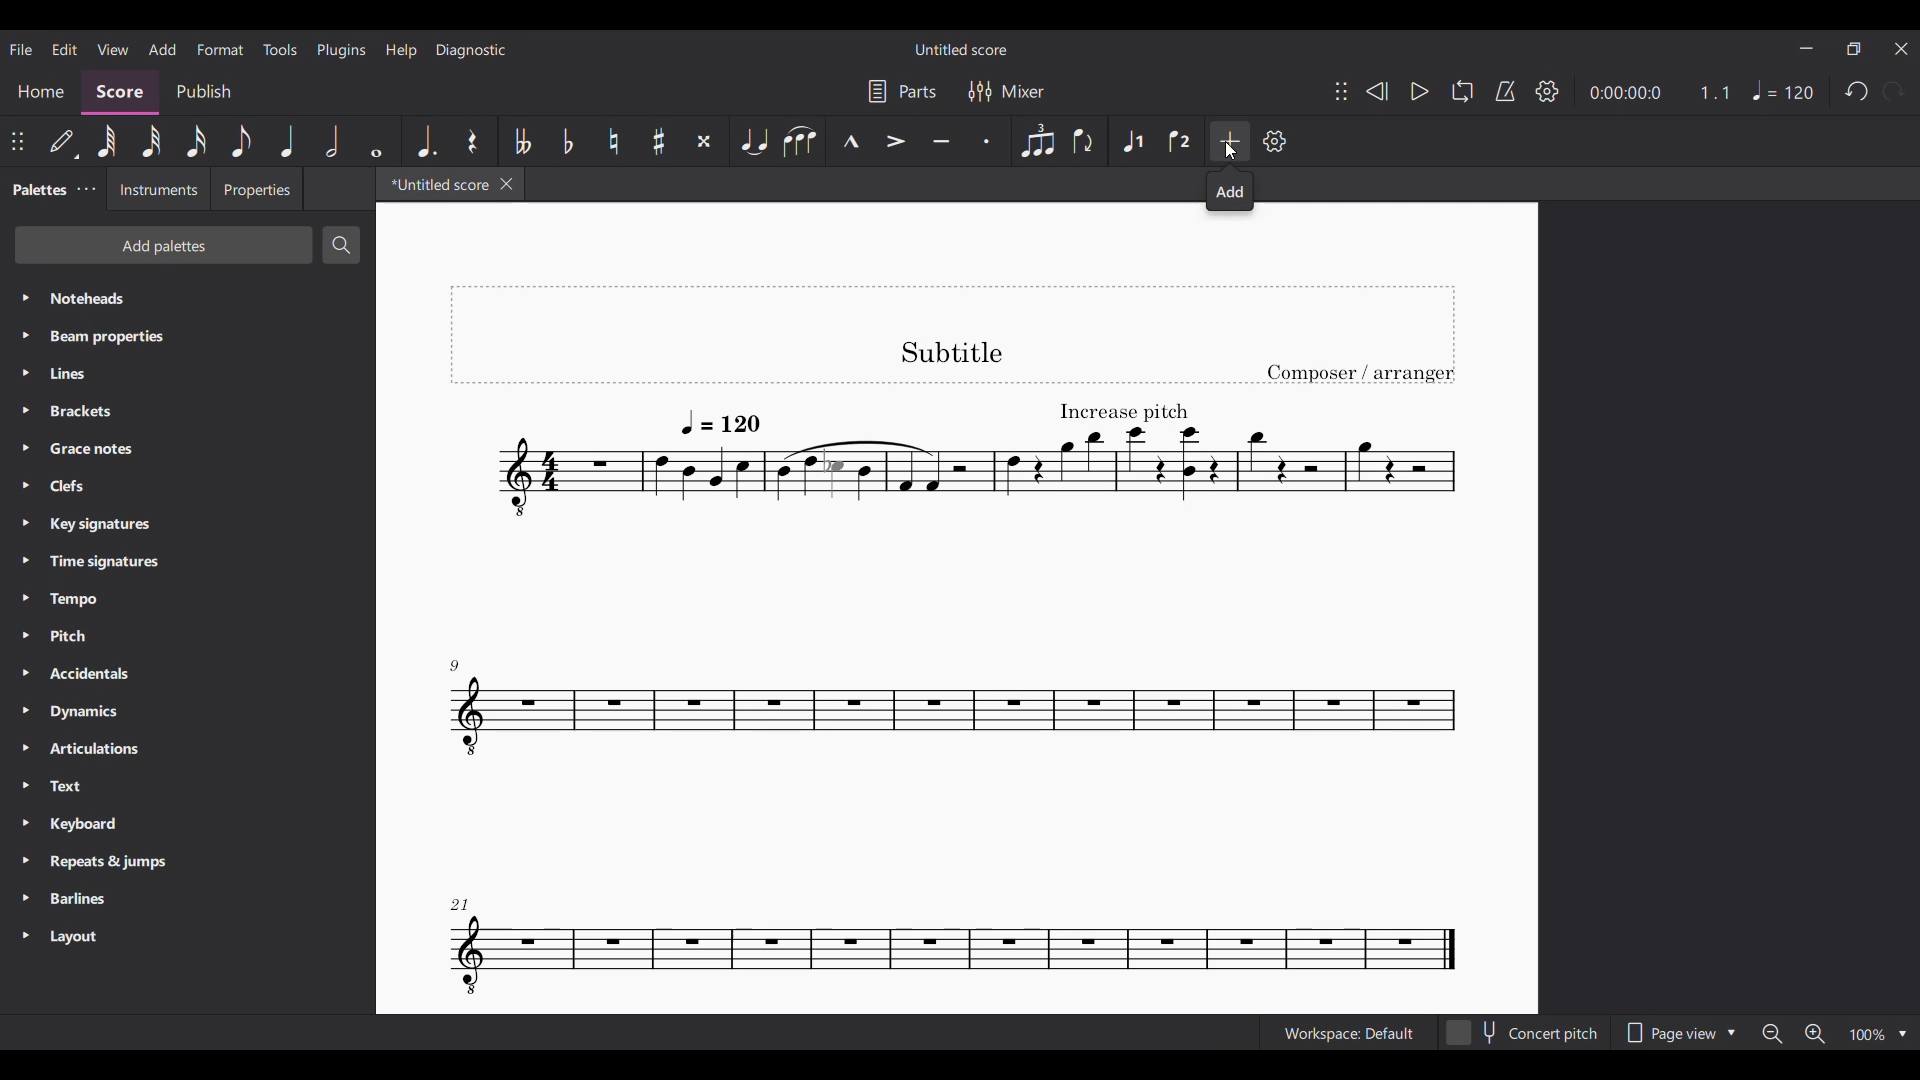  What do you see at coordinates (341, 244) in the screenshot?
I see `Search` at bounding box center [341, 244].